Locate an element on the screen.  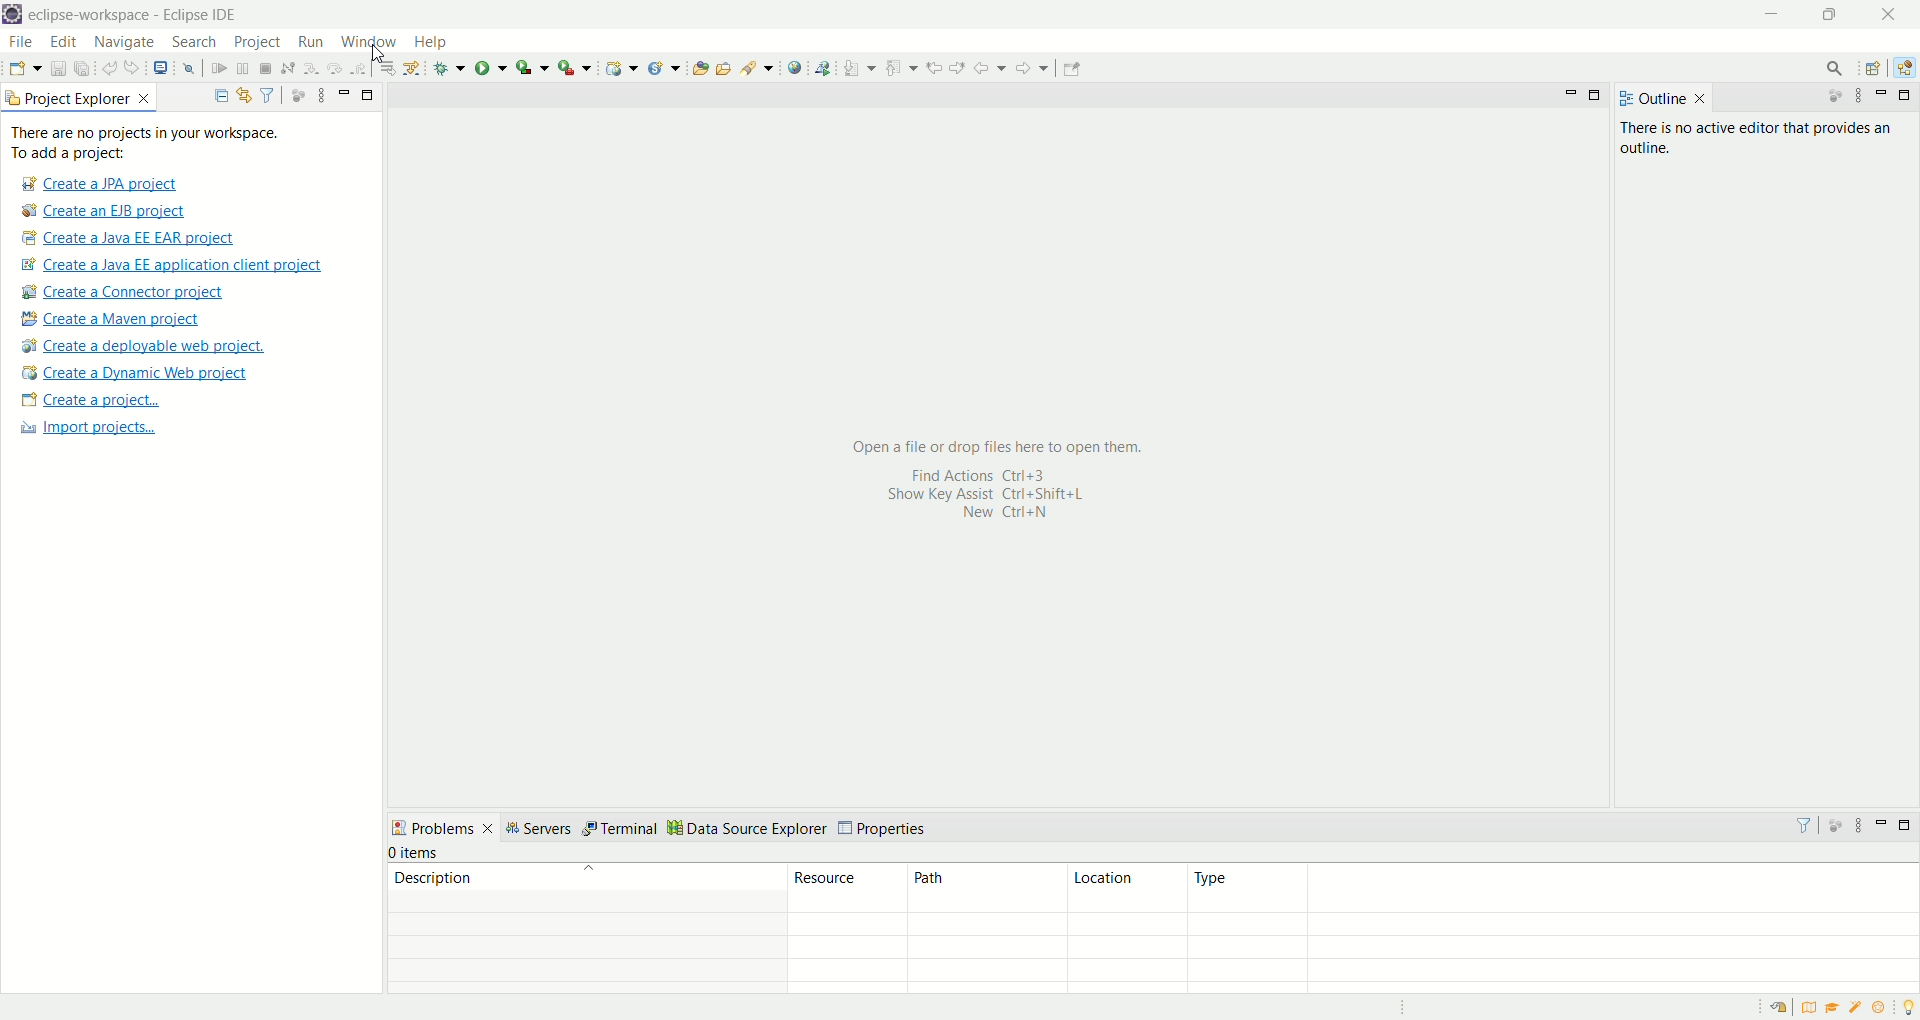
web service explorer is located at coordinates (822, 67).